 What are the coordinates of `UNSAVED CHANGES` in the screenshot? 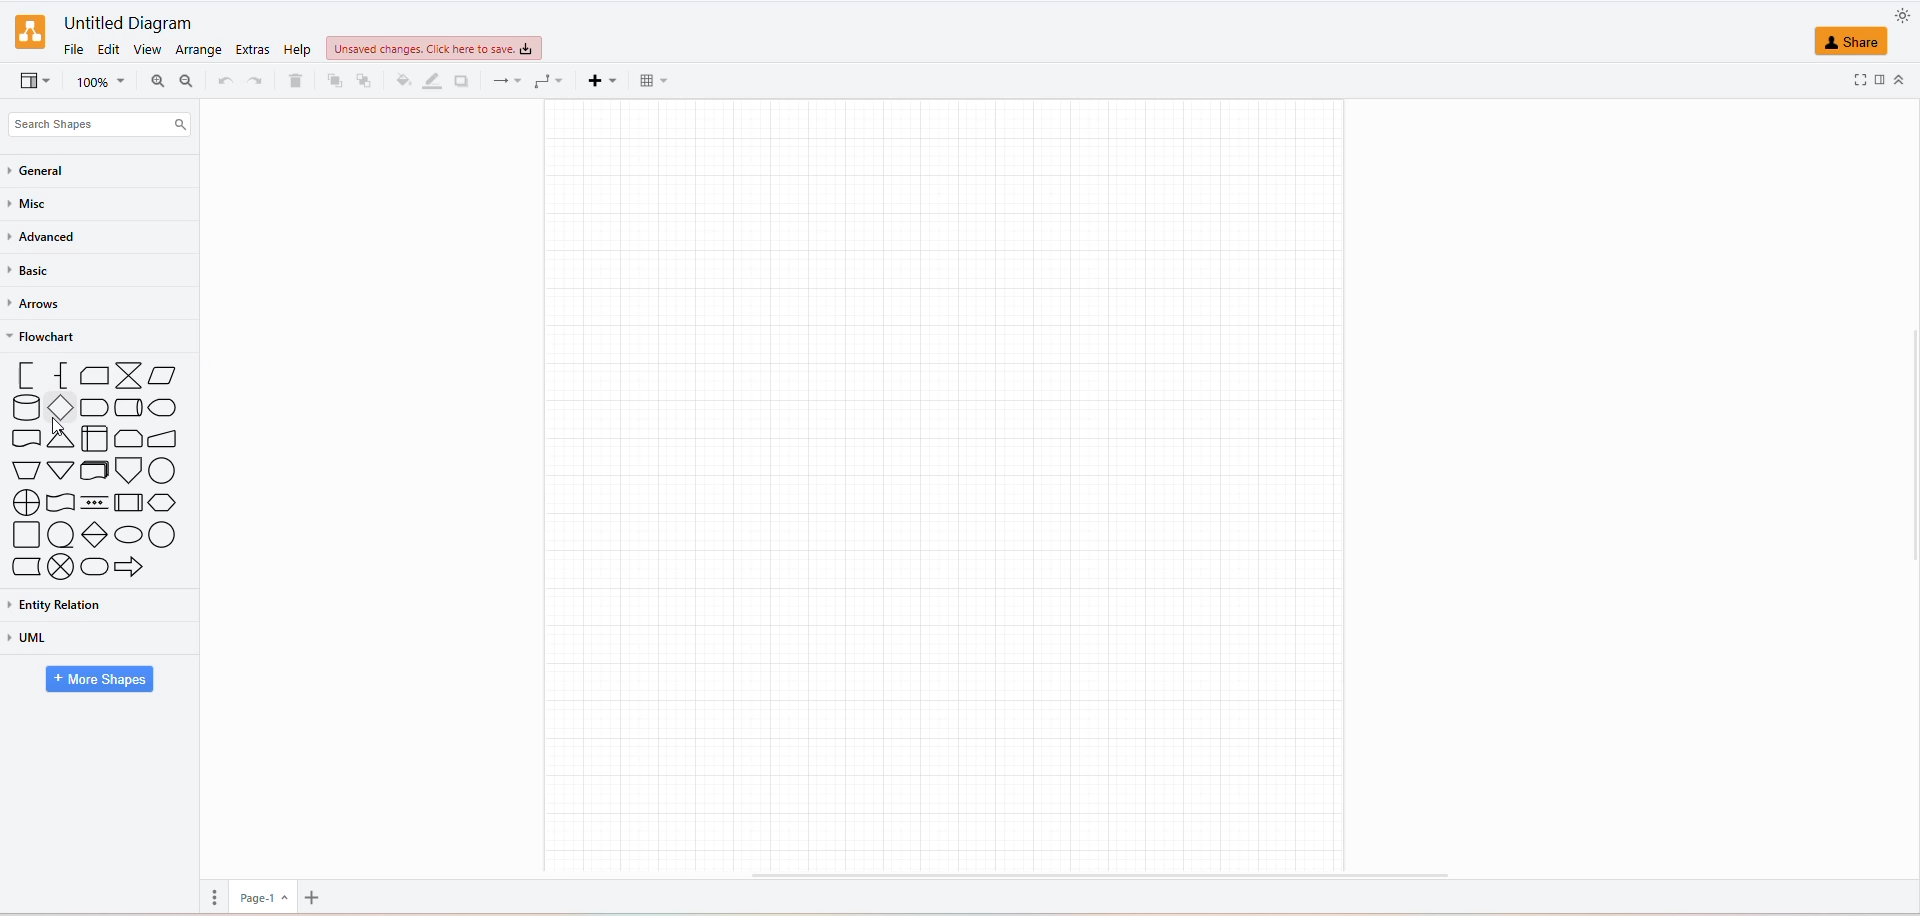 It's located at (435, 47).